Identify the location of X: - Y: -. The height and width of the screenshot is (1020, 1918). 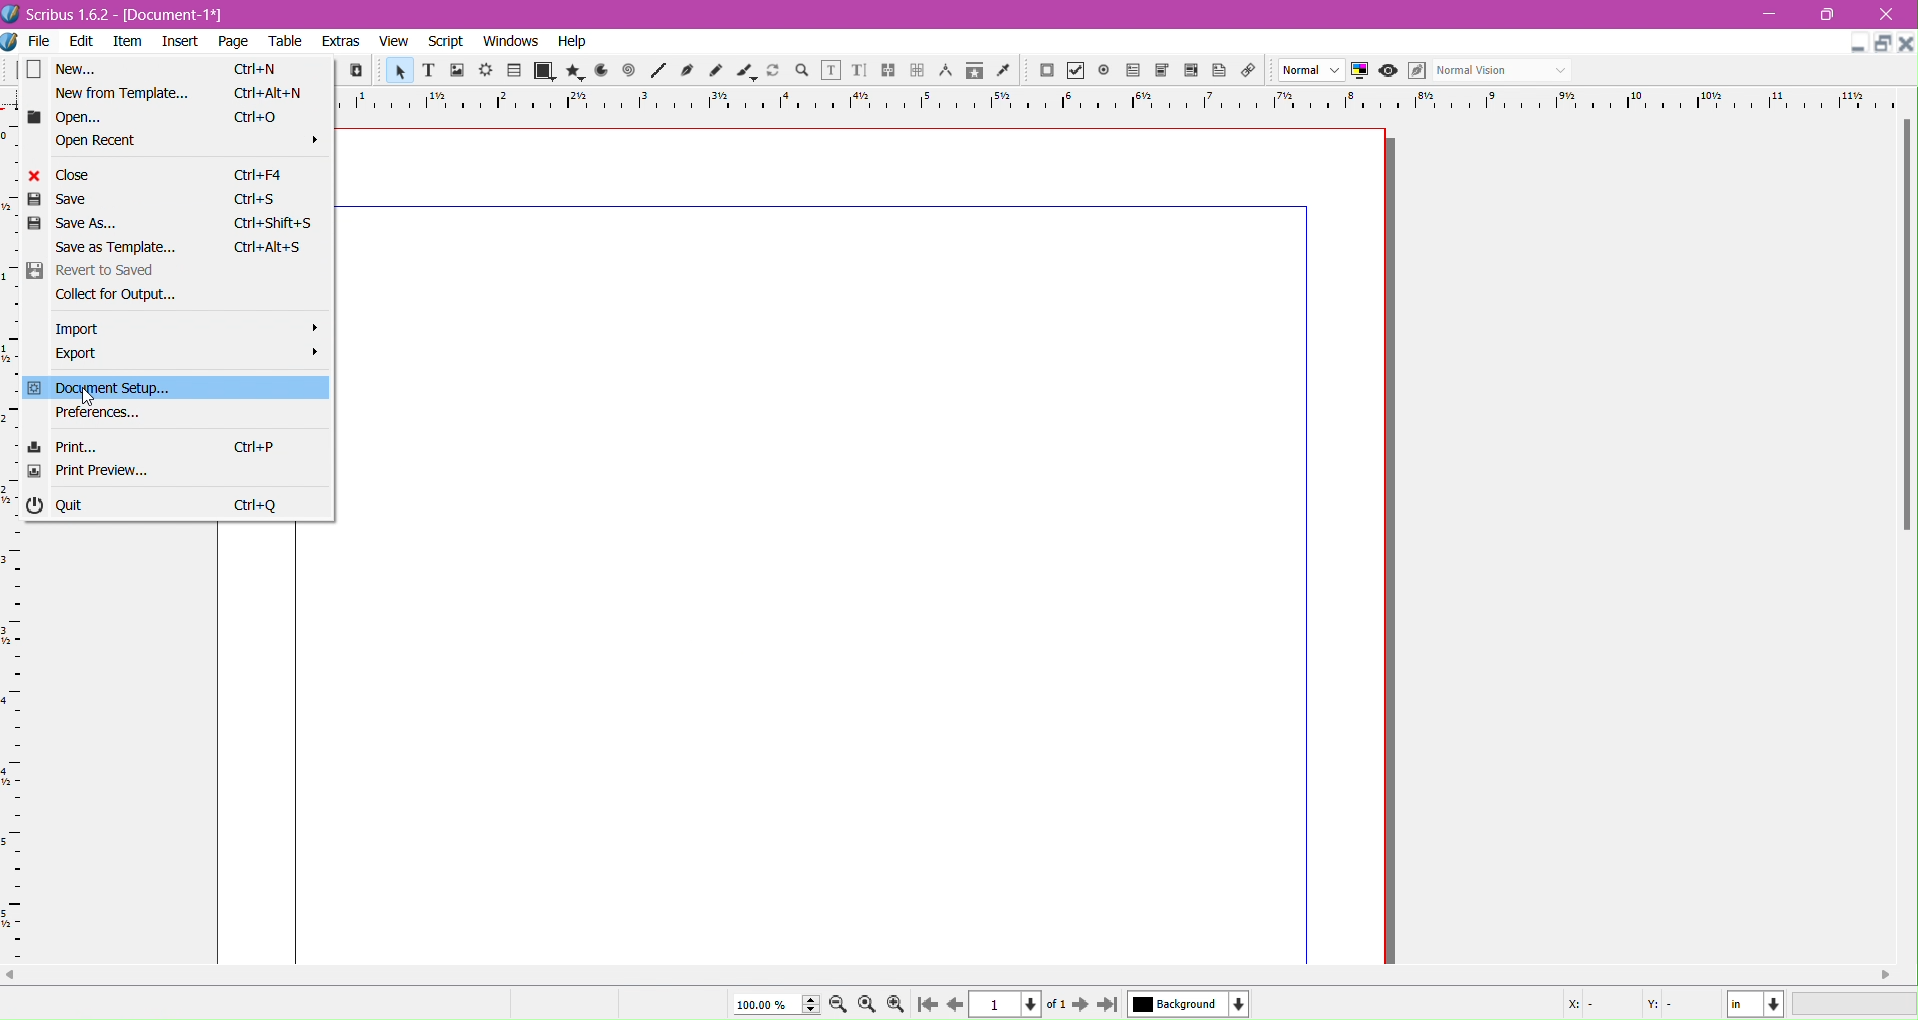
(1619, 1005).